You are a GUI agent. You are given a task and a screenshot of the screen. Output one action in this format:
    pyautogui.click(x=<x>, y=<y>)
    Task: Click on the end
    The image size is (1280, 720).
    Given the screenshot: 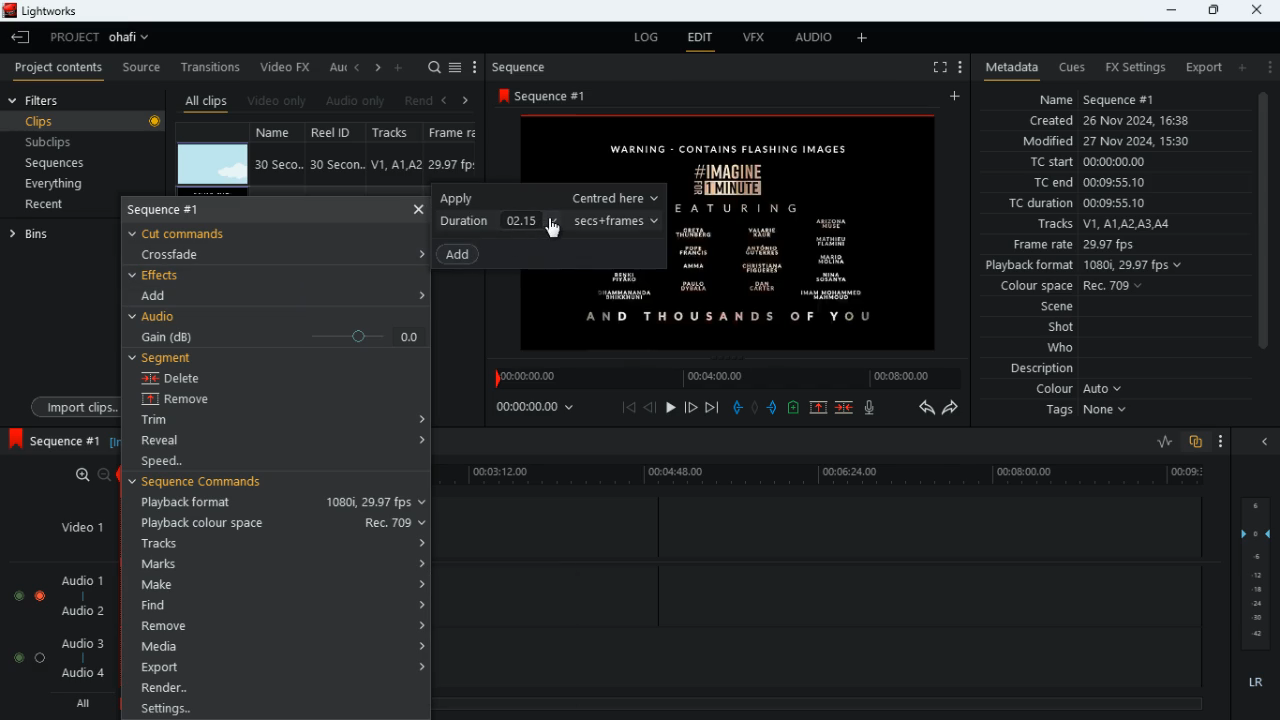 What is the action you would take?
    pyautogui.click(x=714, y=409)
    